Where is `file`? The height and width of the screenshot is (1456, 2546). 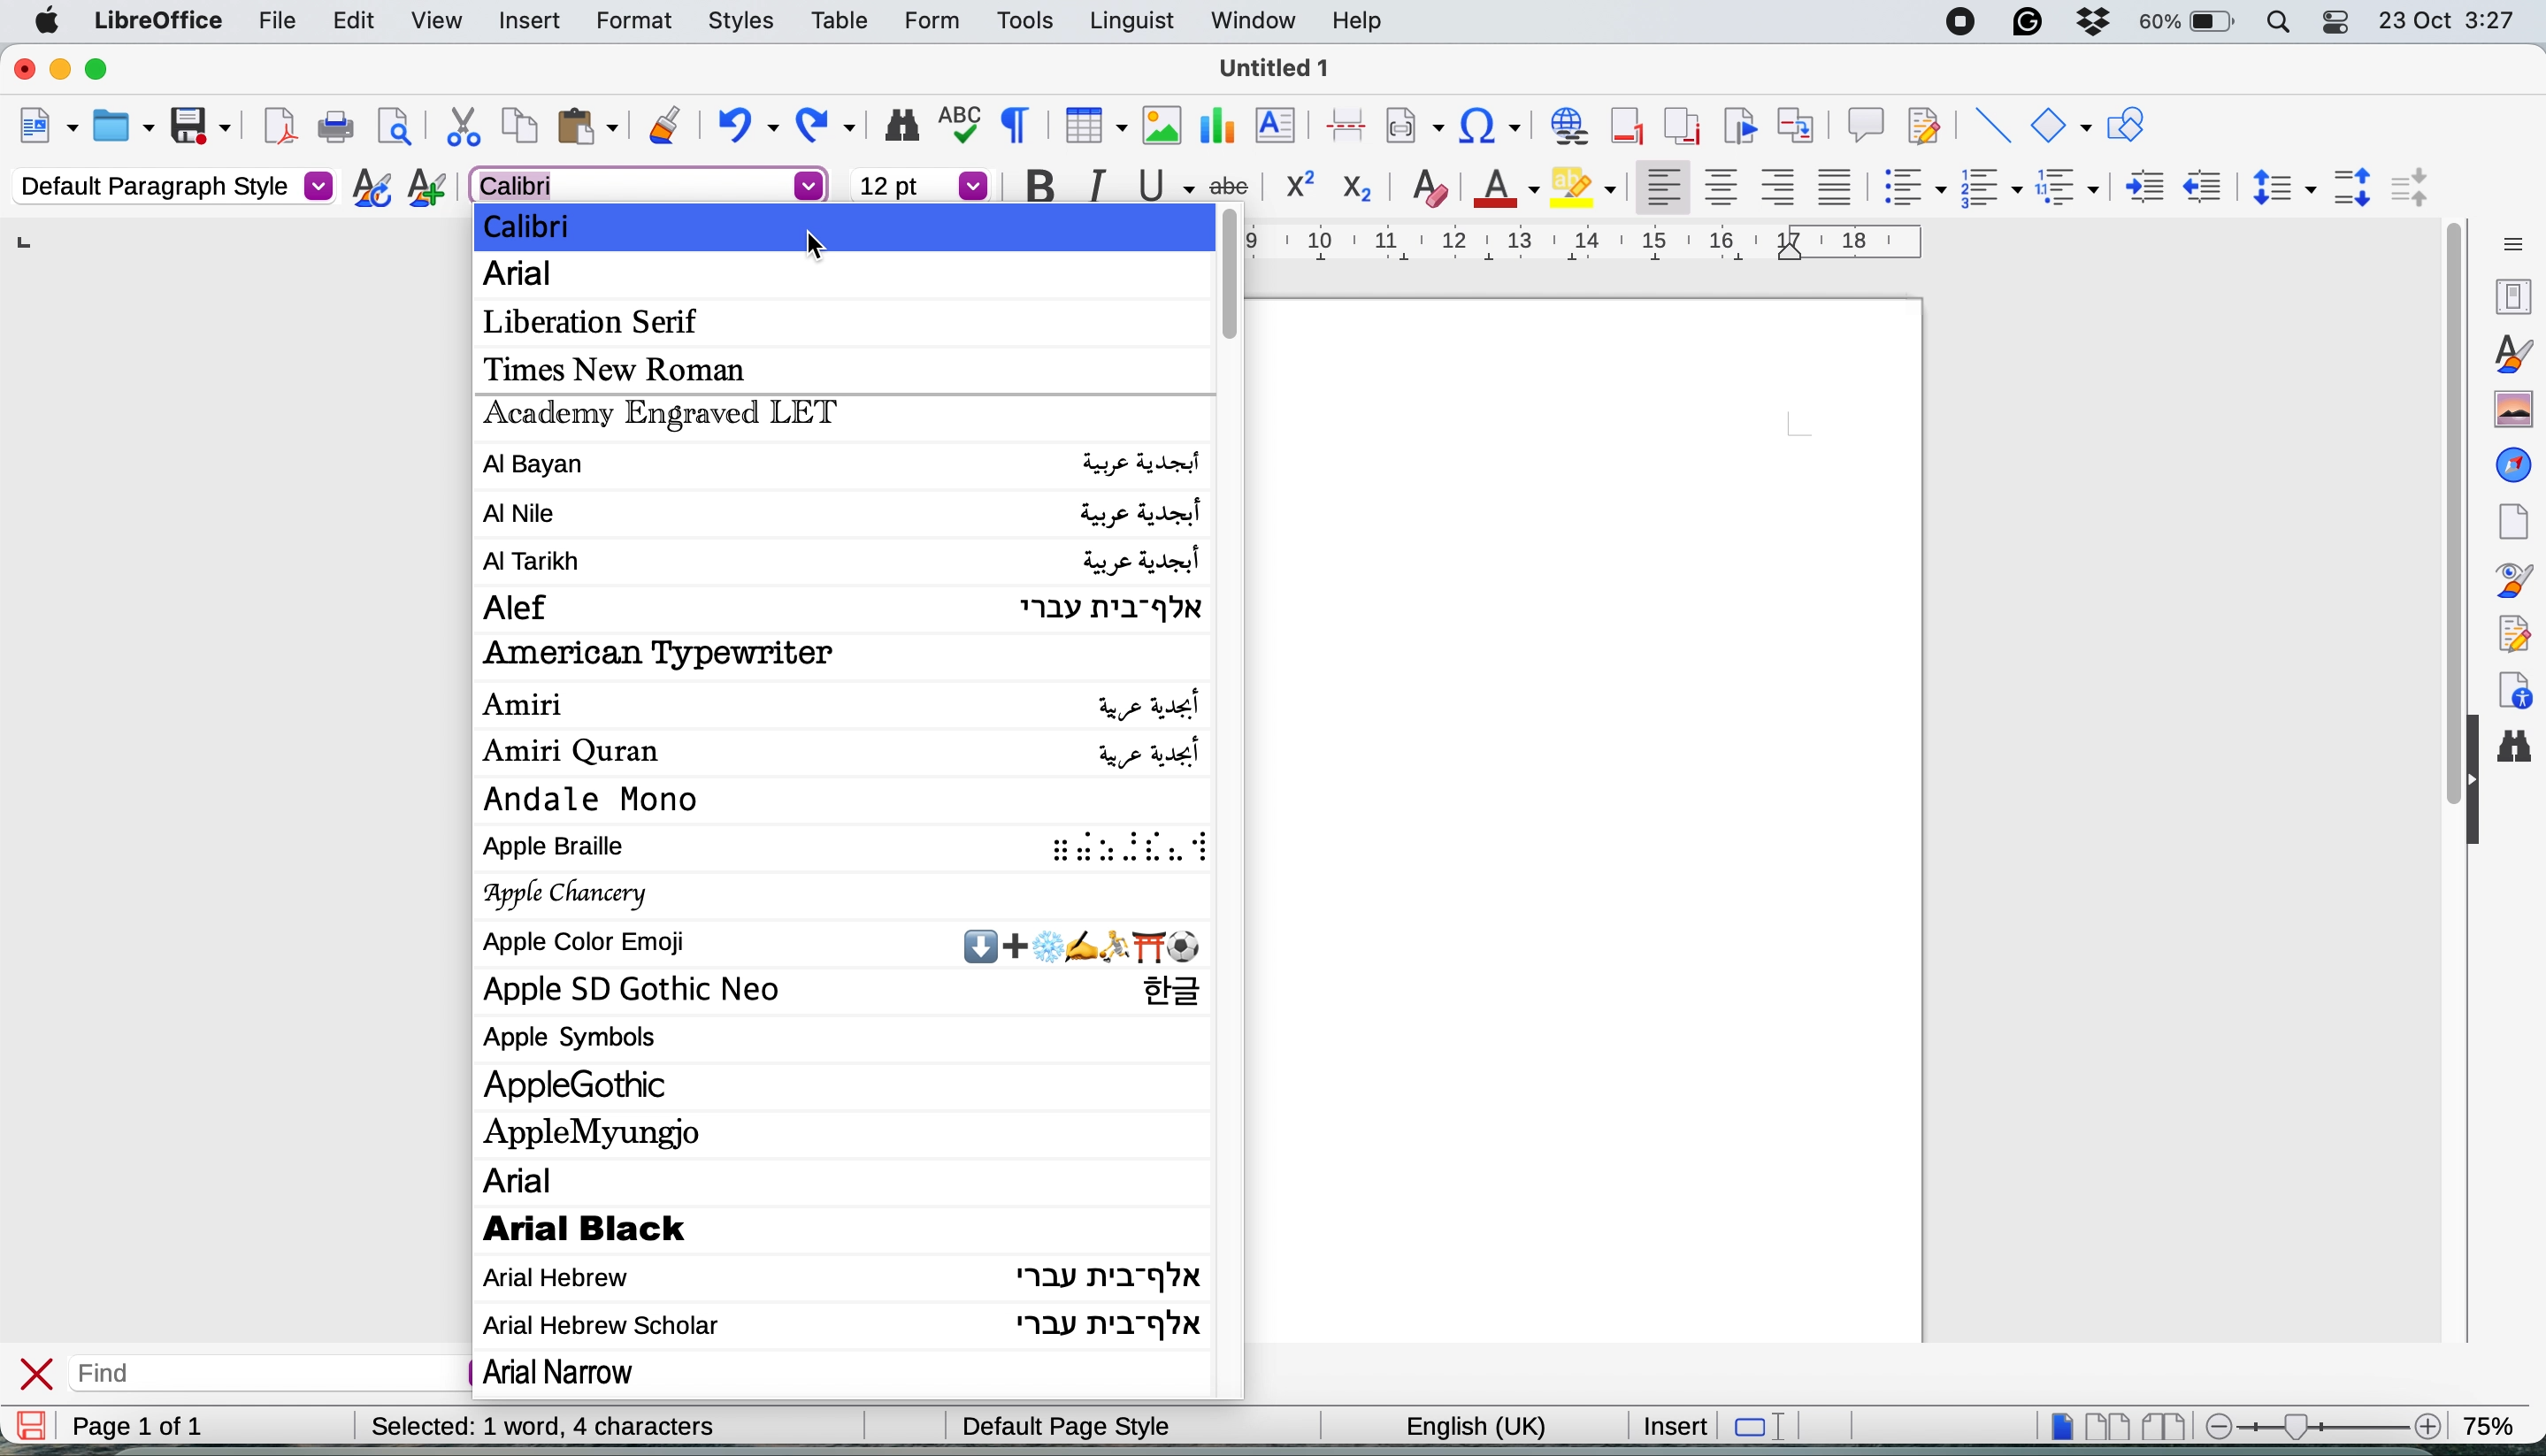
file is located at coordinates (268, 22).